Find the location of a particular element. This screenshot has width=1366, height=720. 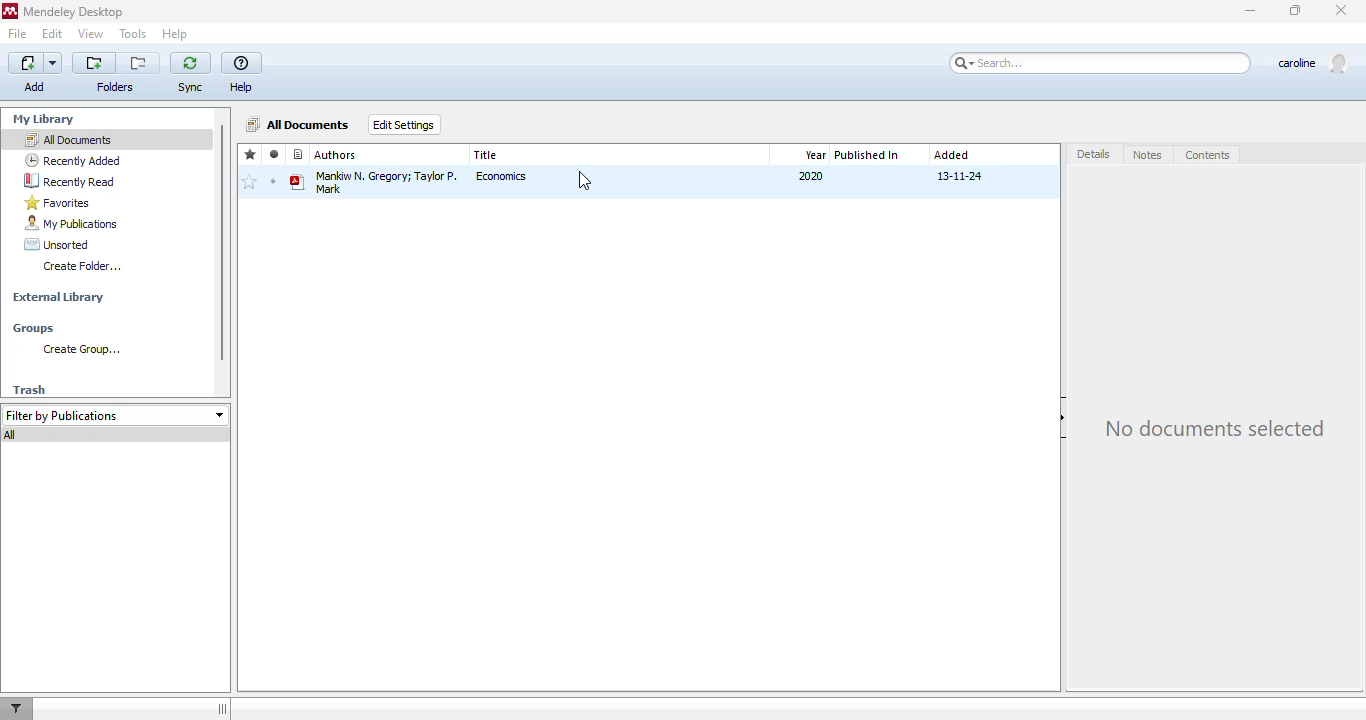

groups is located at coordinates (36, 329).